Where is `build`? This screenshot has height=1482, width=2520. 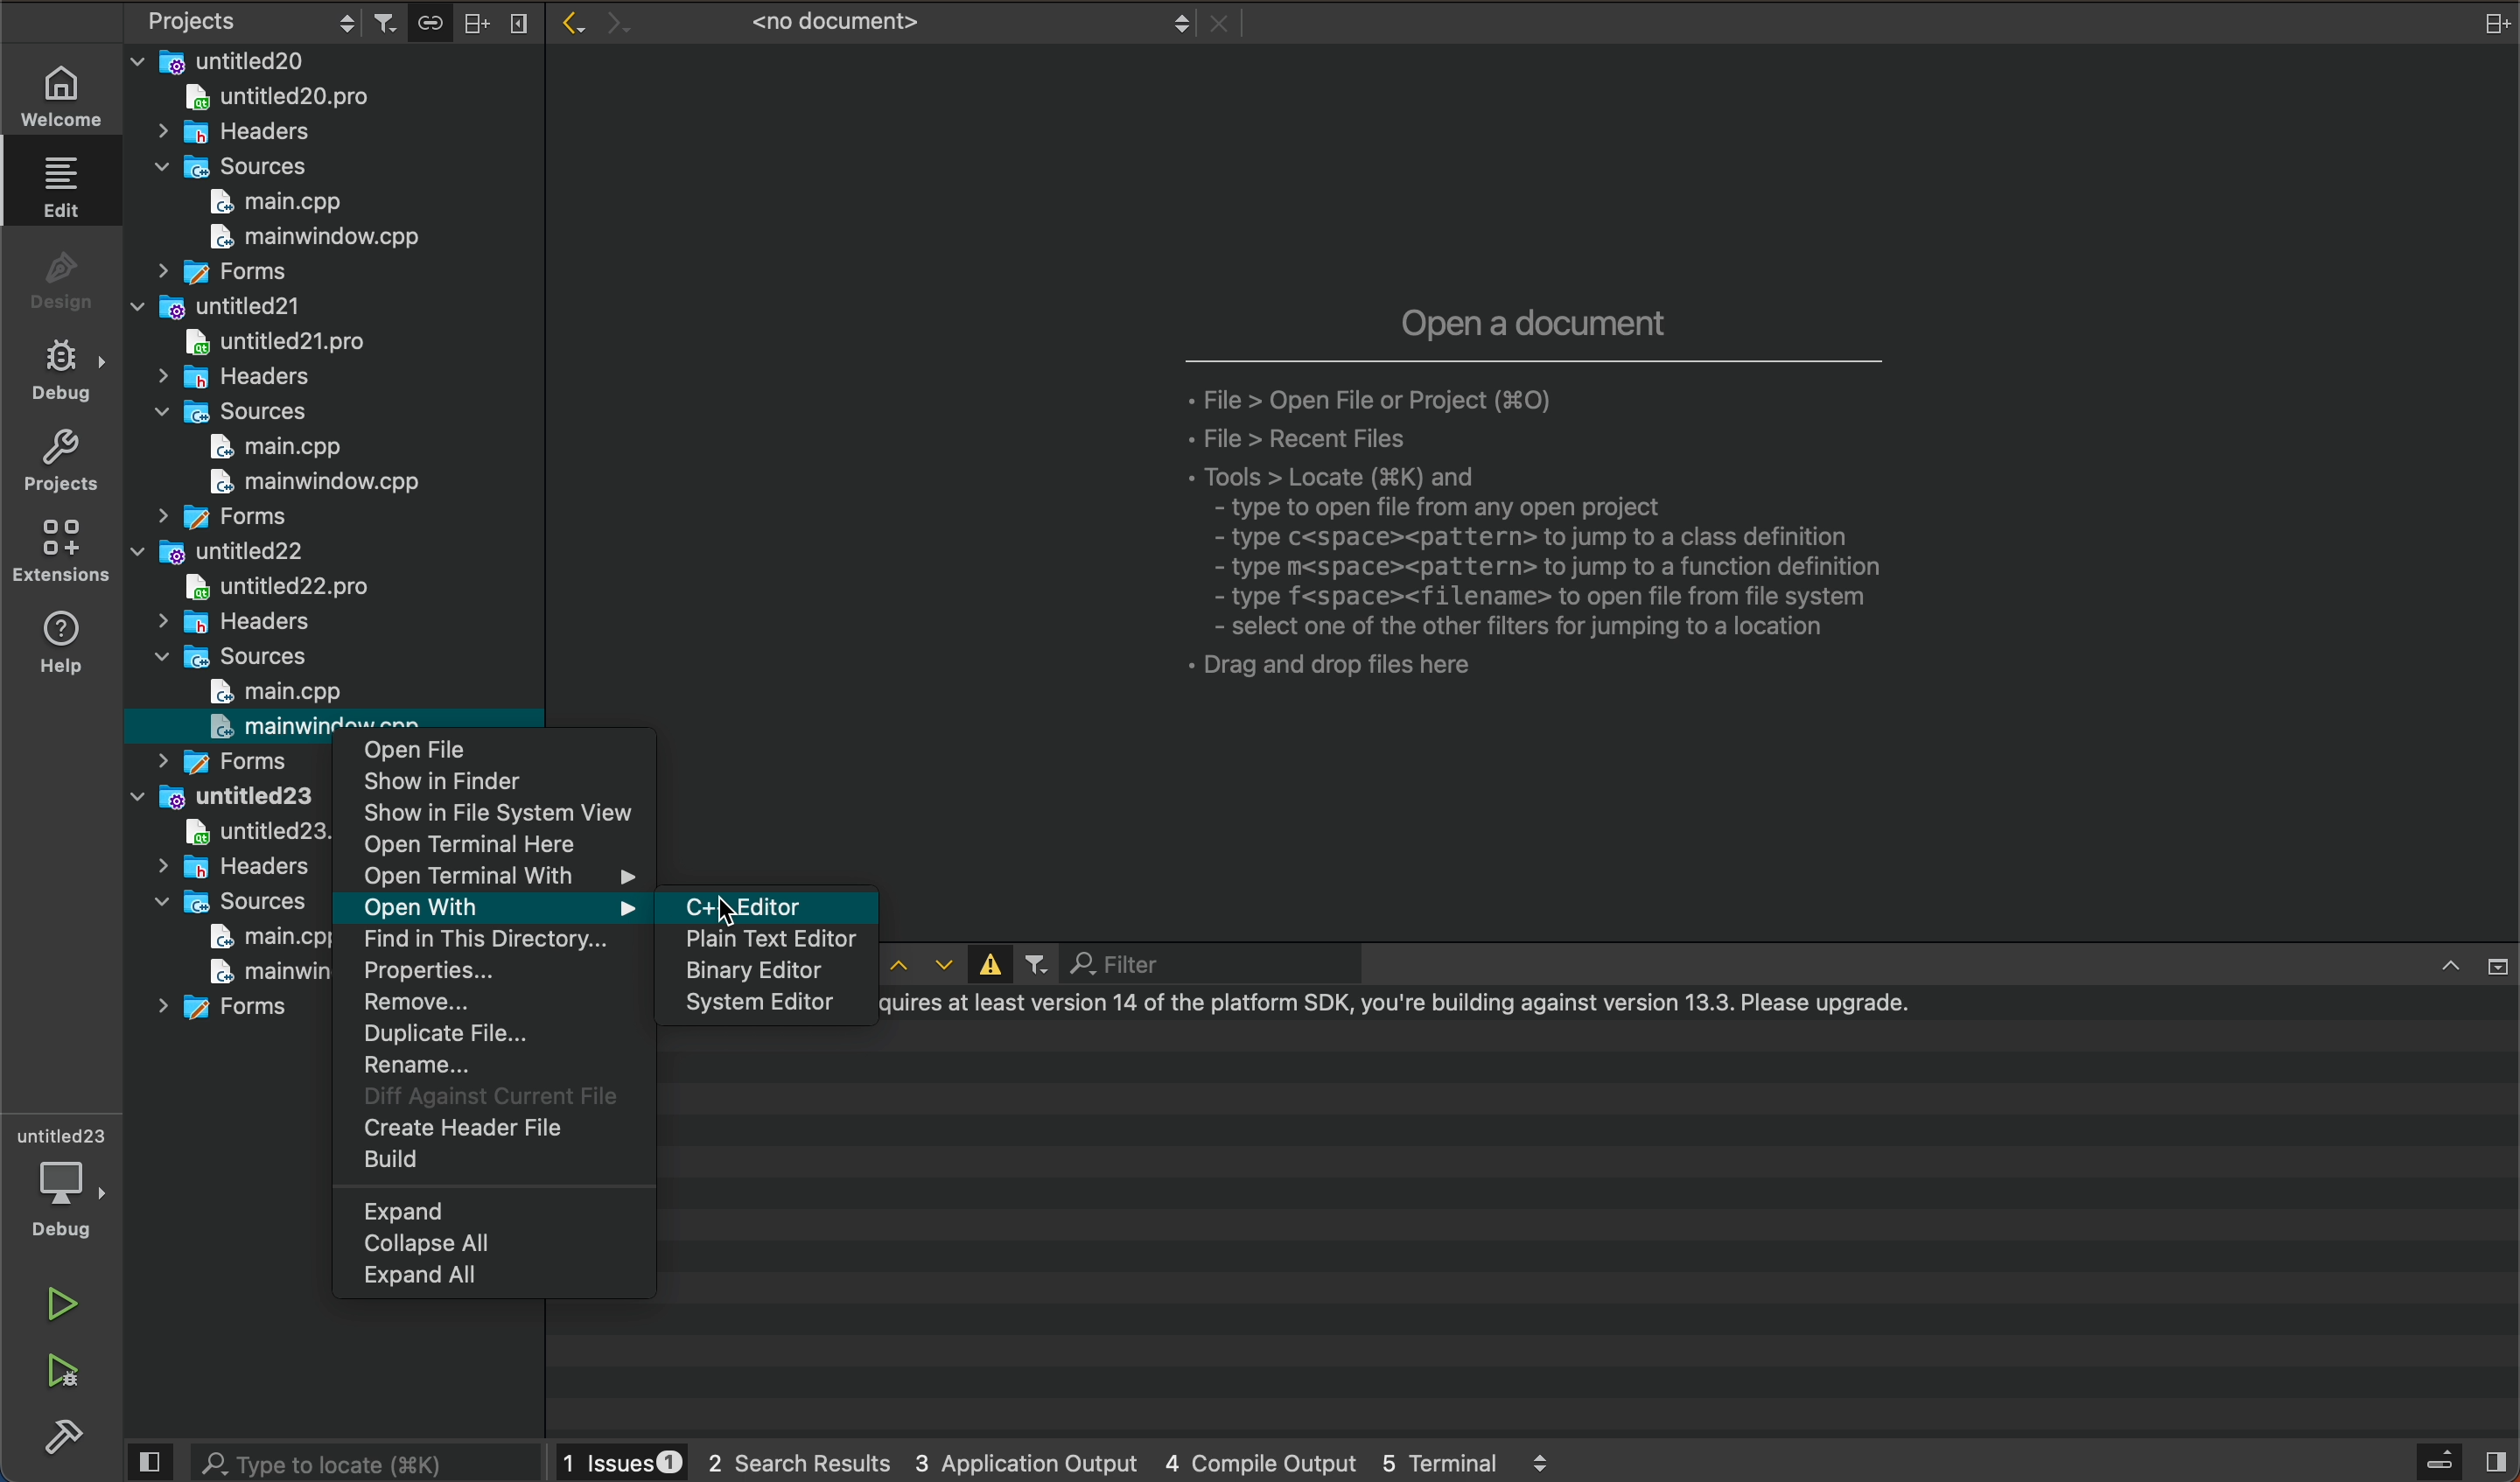 build is located at coordinates (488, 1162).